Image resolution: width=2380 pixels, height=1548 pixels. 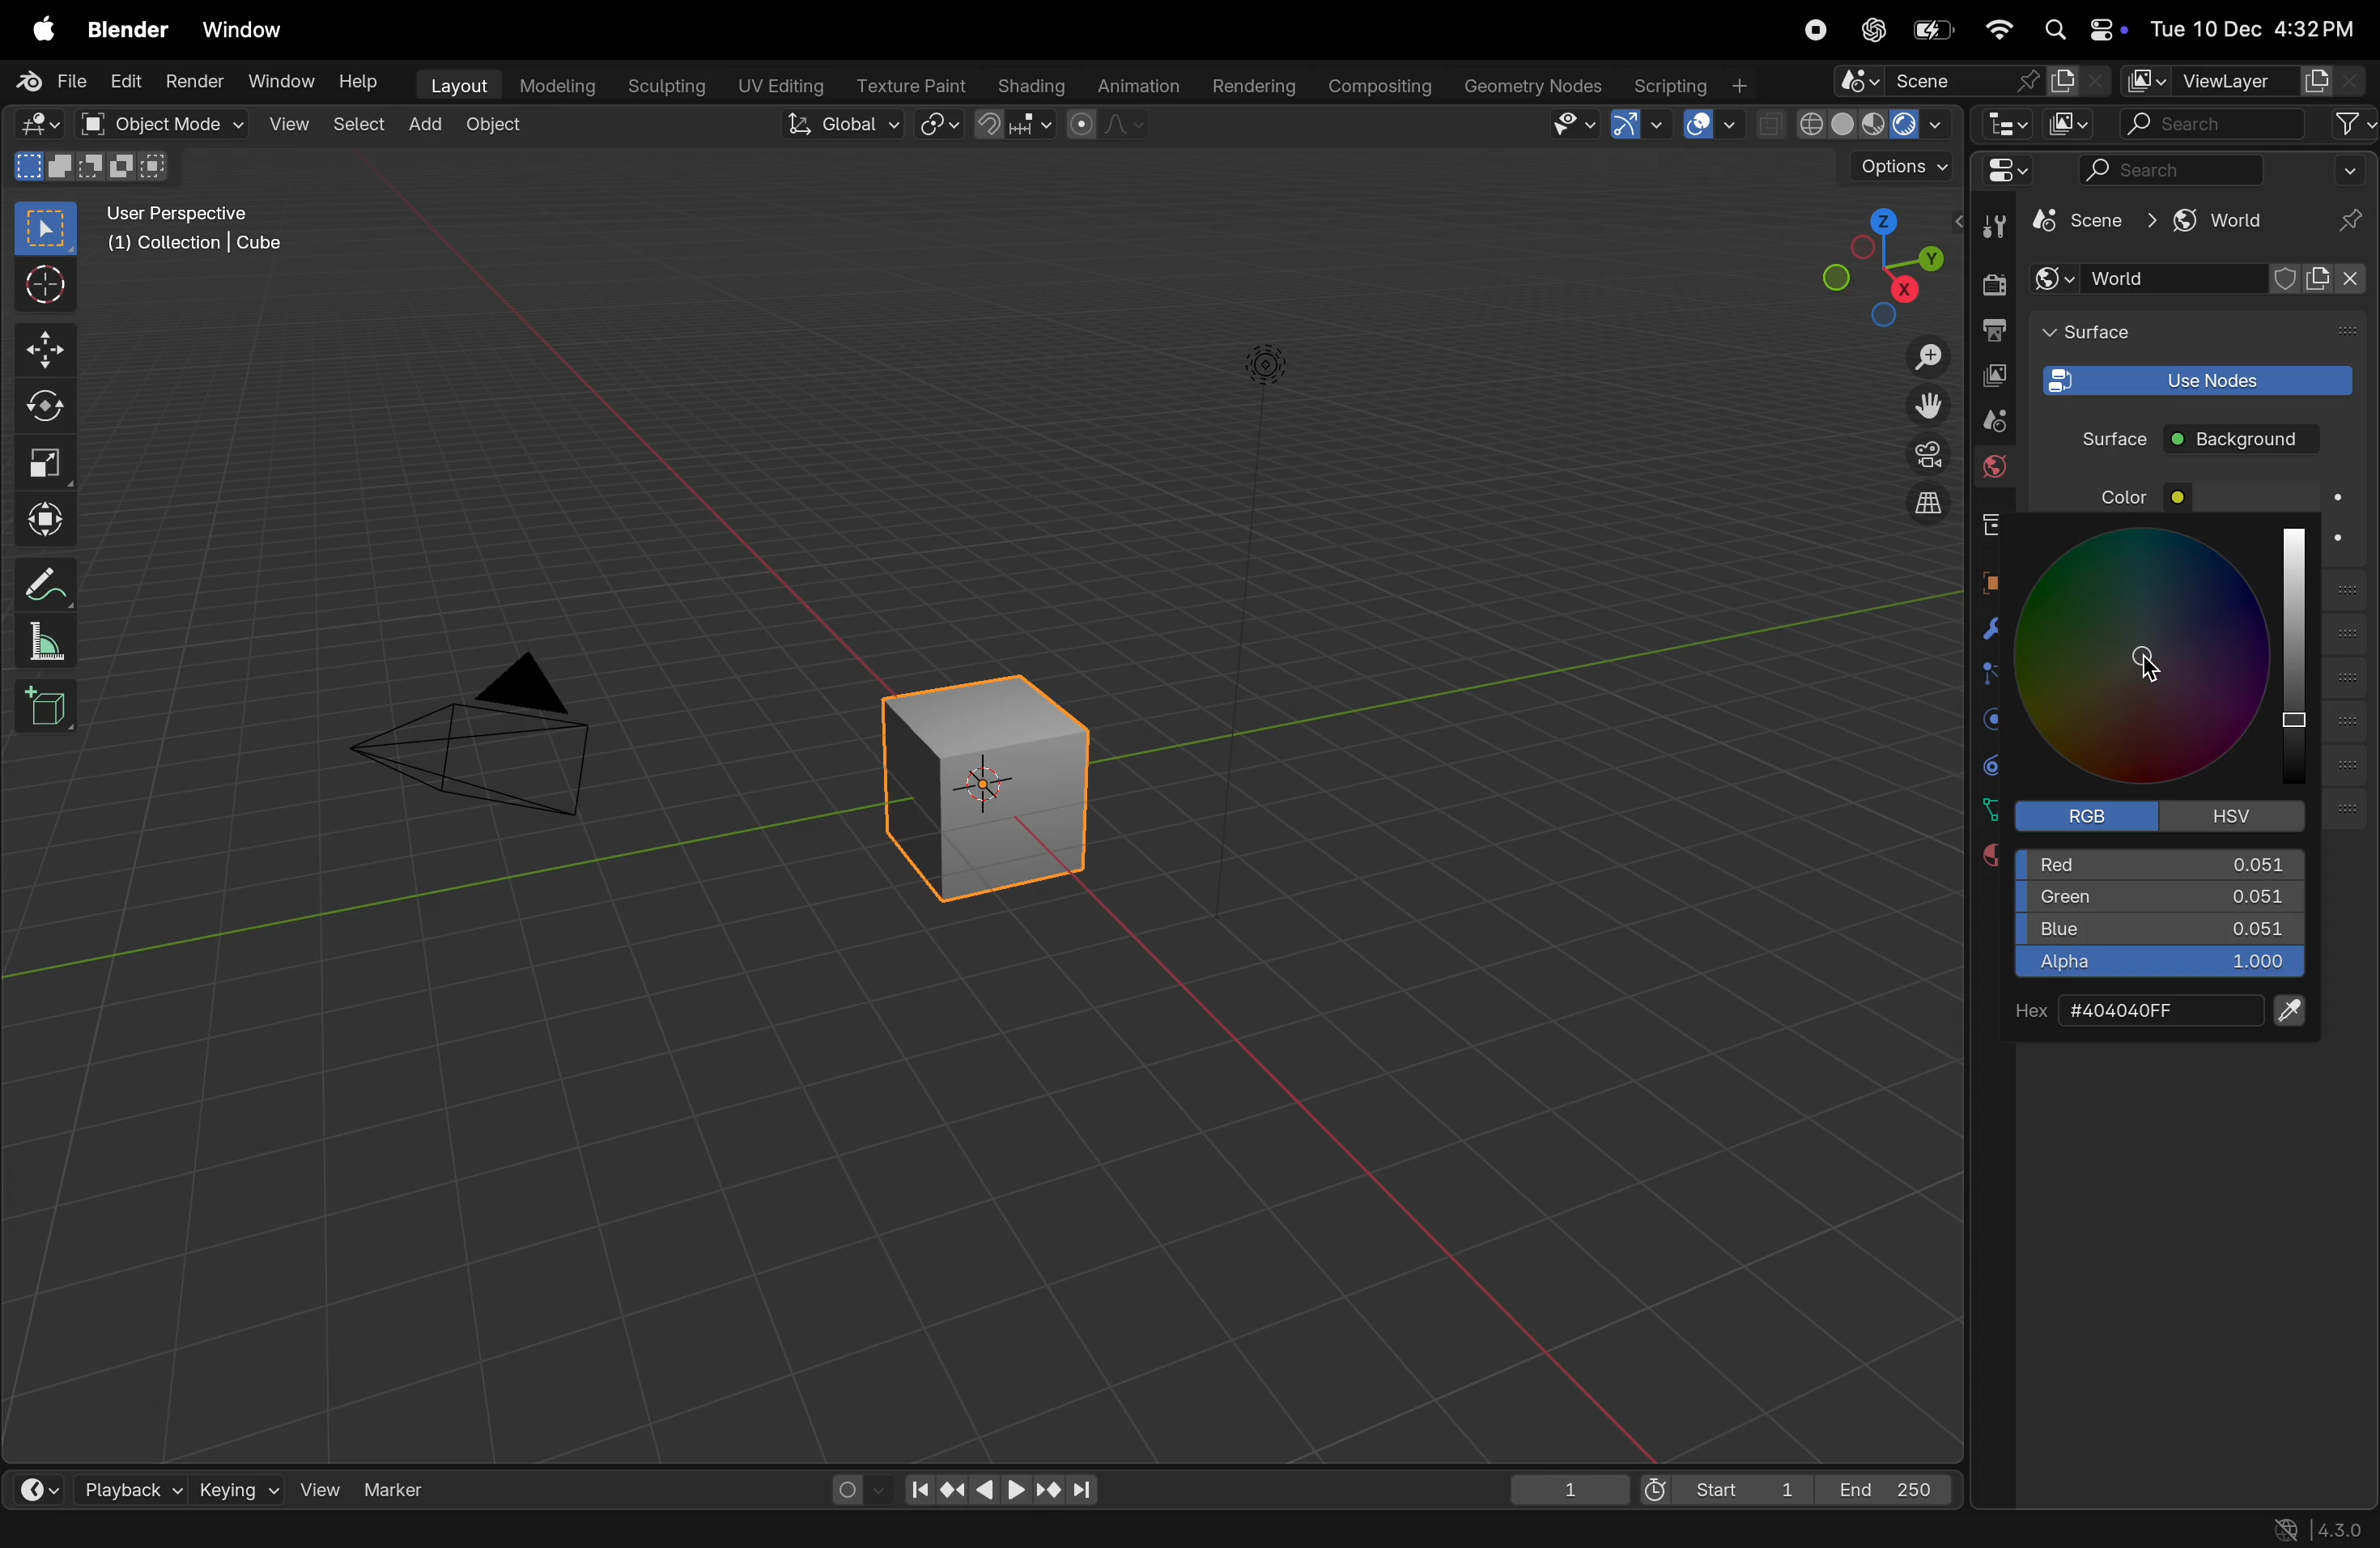 What do you see at coordinates (1821, 33) in the screenshot?
I see `record` at bounding box center [1821, 33].